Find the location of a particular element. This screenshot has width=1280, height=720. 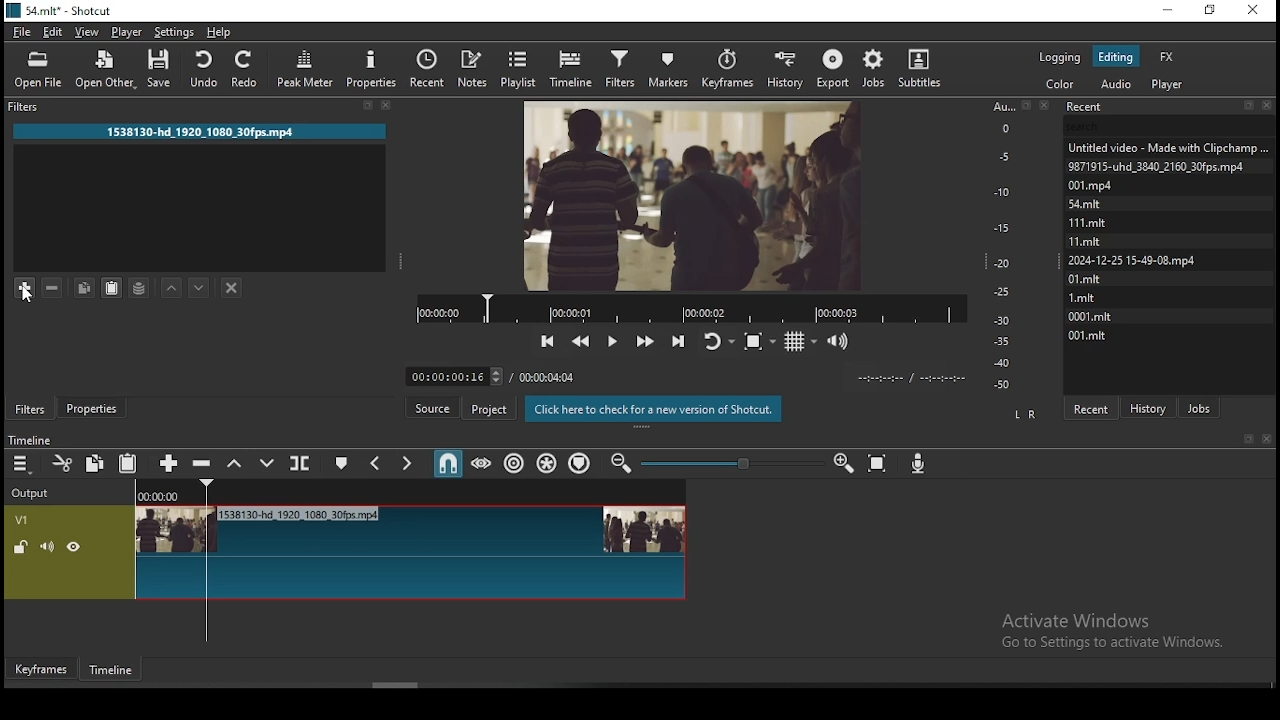

ripple all tracks is located at coordinates (549, 464).